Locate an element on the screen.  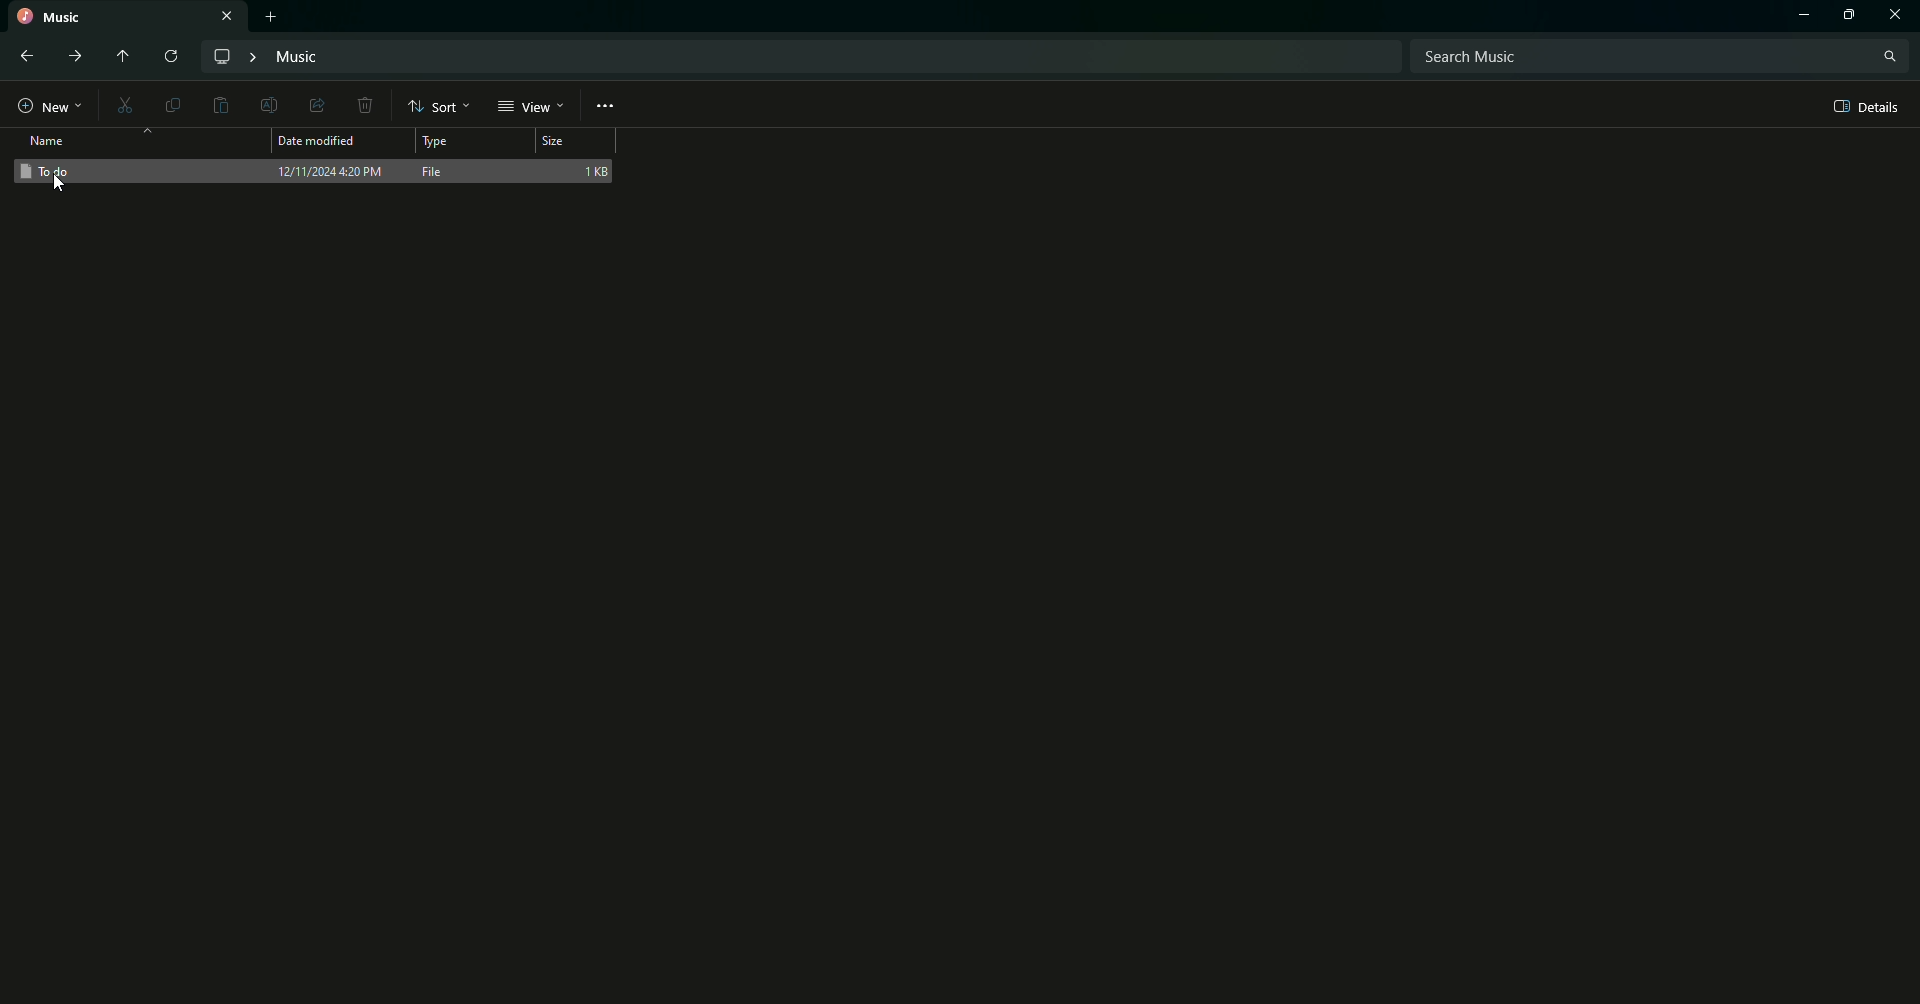
Delete is located at coordinates (368, 107).